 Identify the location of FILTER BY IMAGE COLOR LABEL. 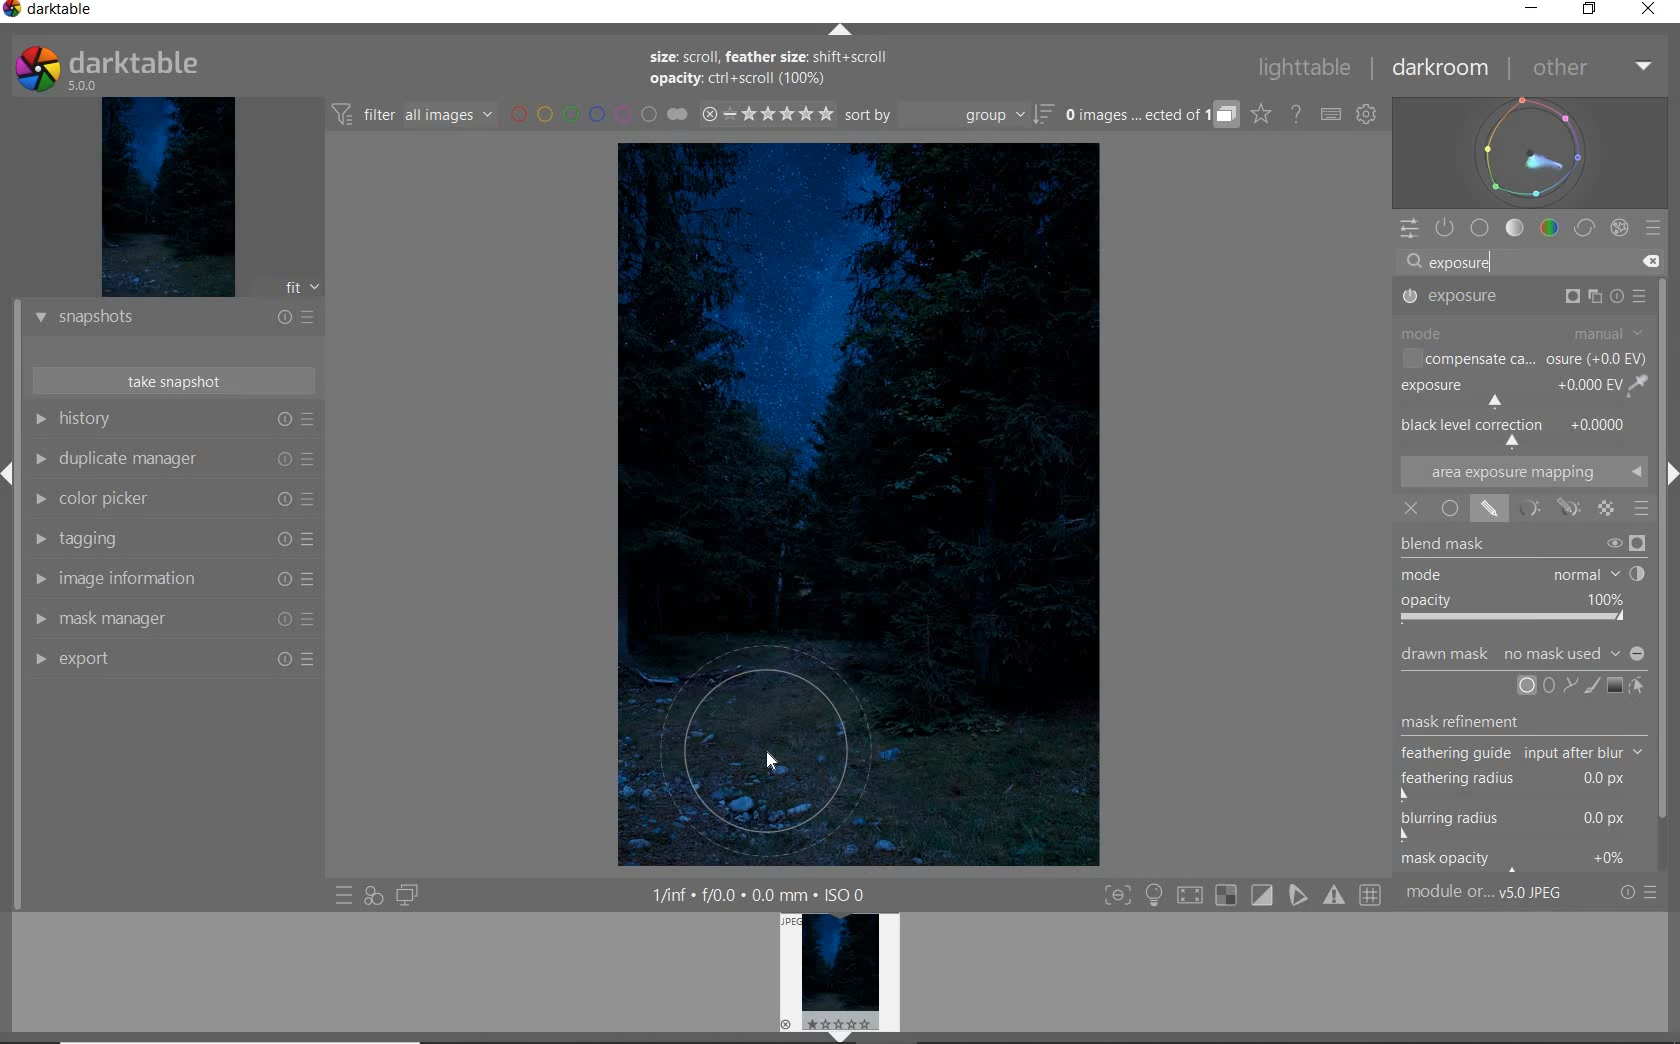
(599, 116).